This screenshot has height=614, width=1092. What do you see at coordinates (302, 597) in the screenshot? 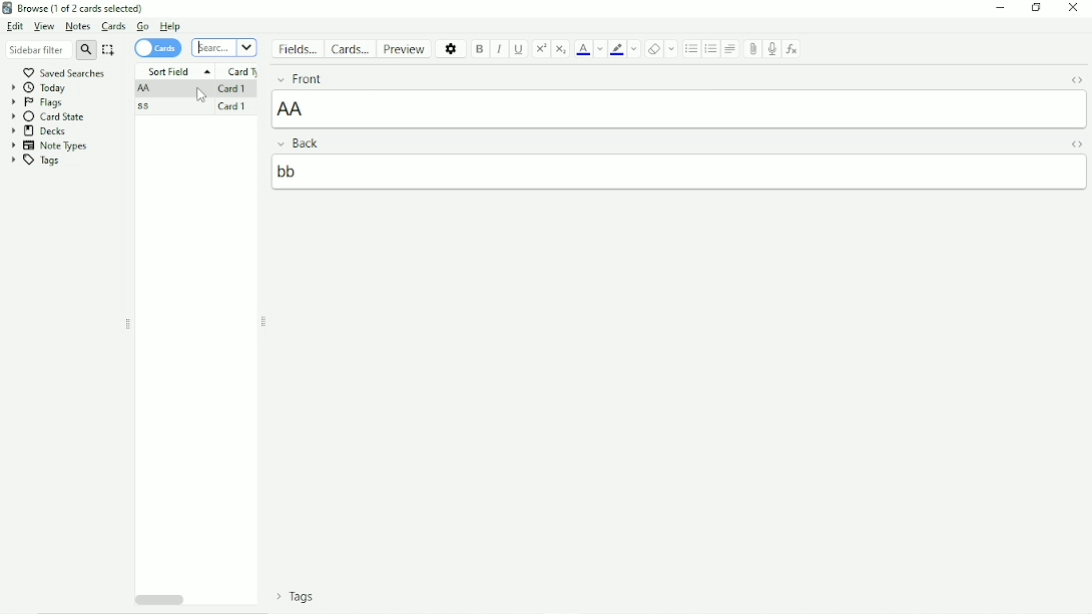
I see `Tags` at bounding box center [302, 597].